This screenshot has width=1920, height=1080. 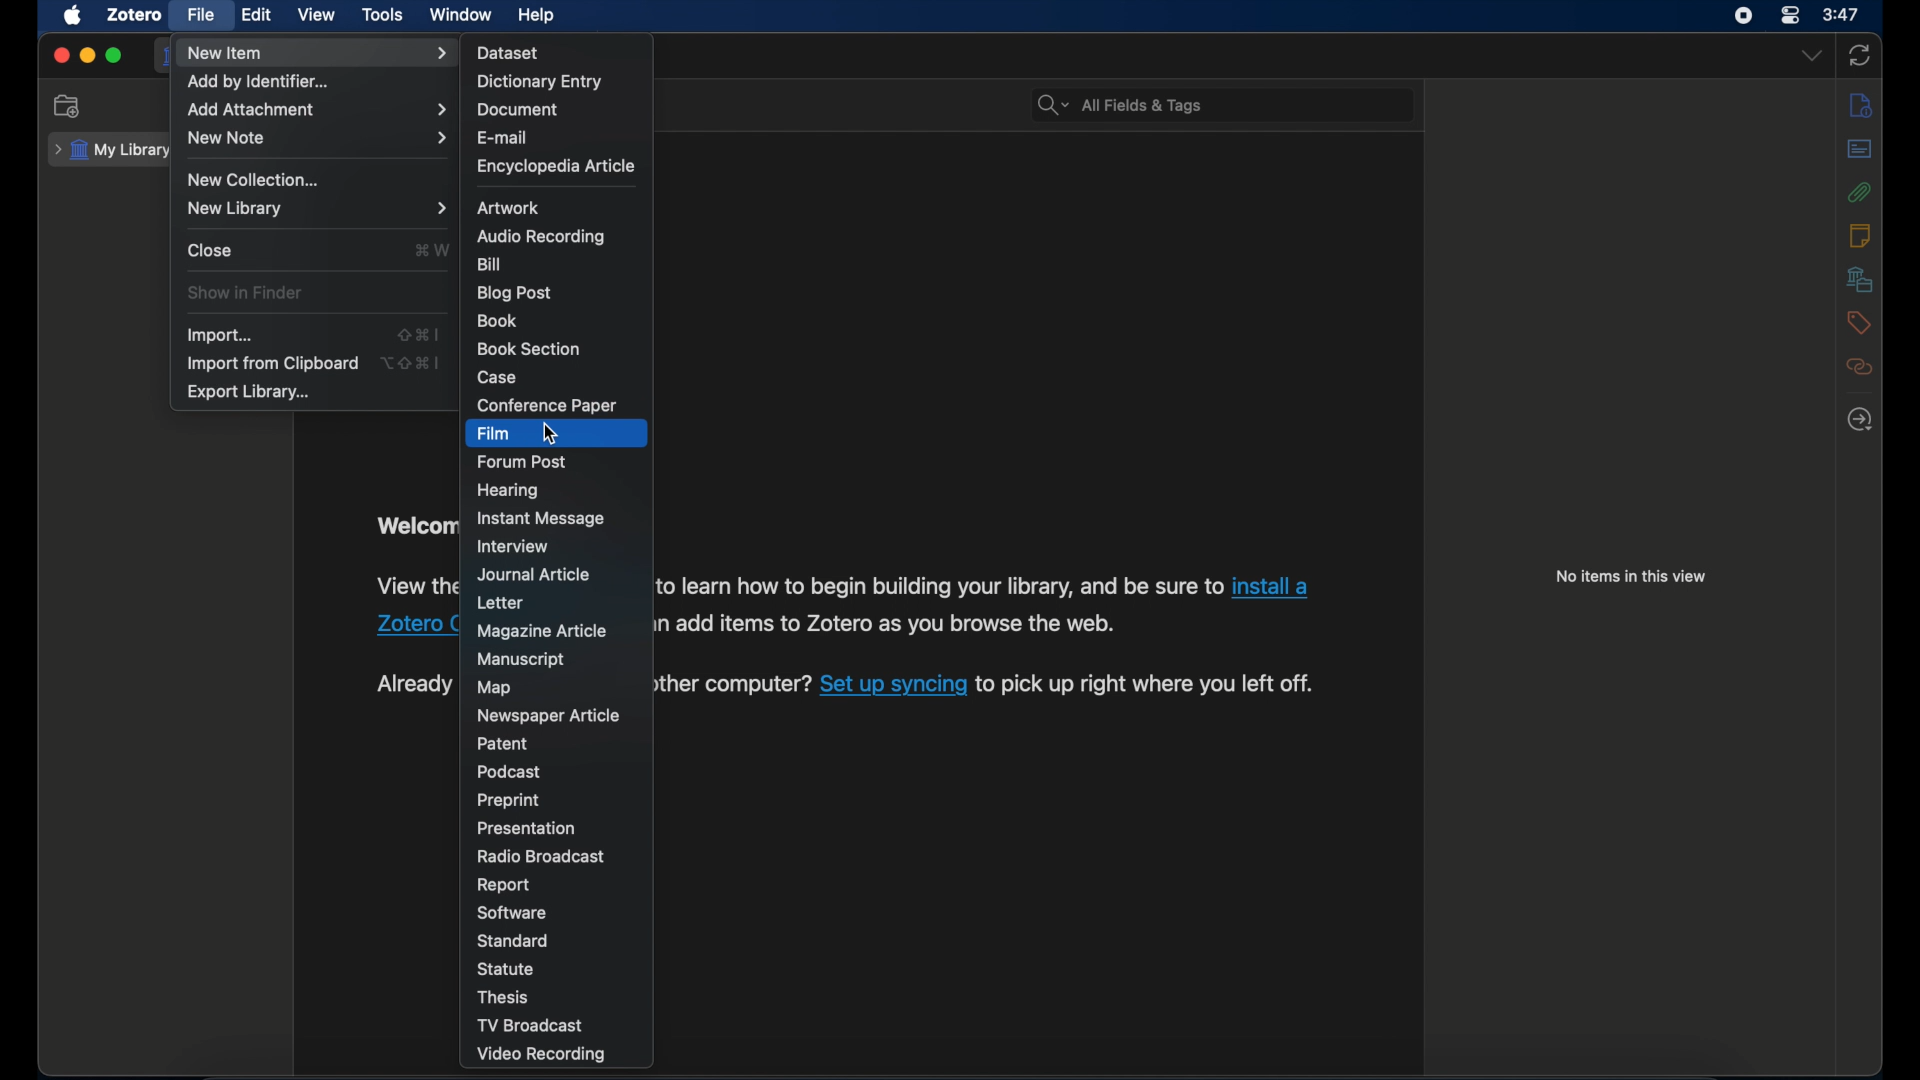 What do you see at coordinates (317, 109) in the screenshot?
I see `add attachment` at bounding box center [317, 109].